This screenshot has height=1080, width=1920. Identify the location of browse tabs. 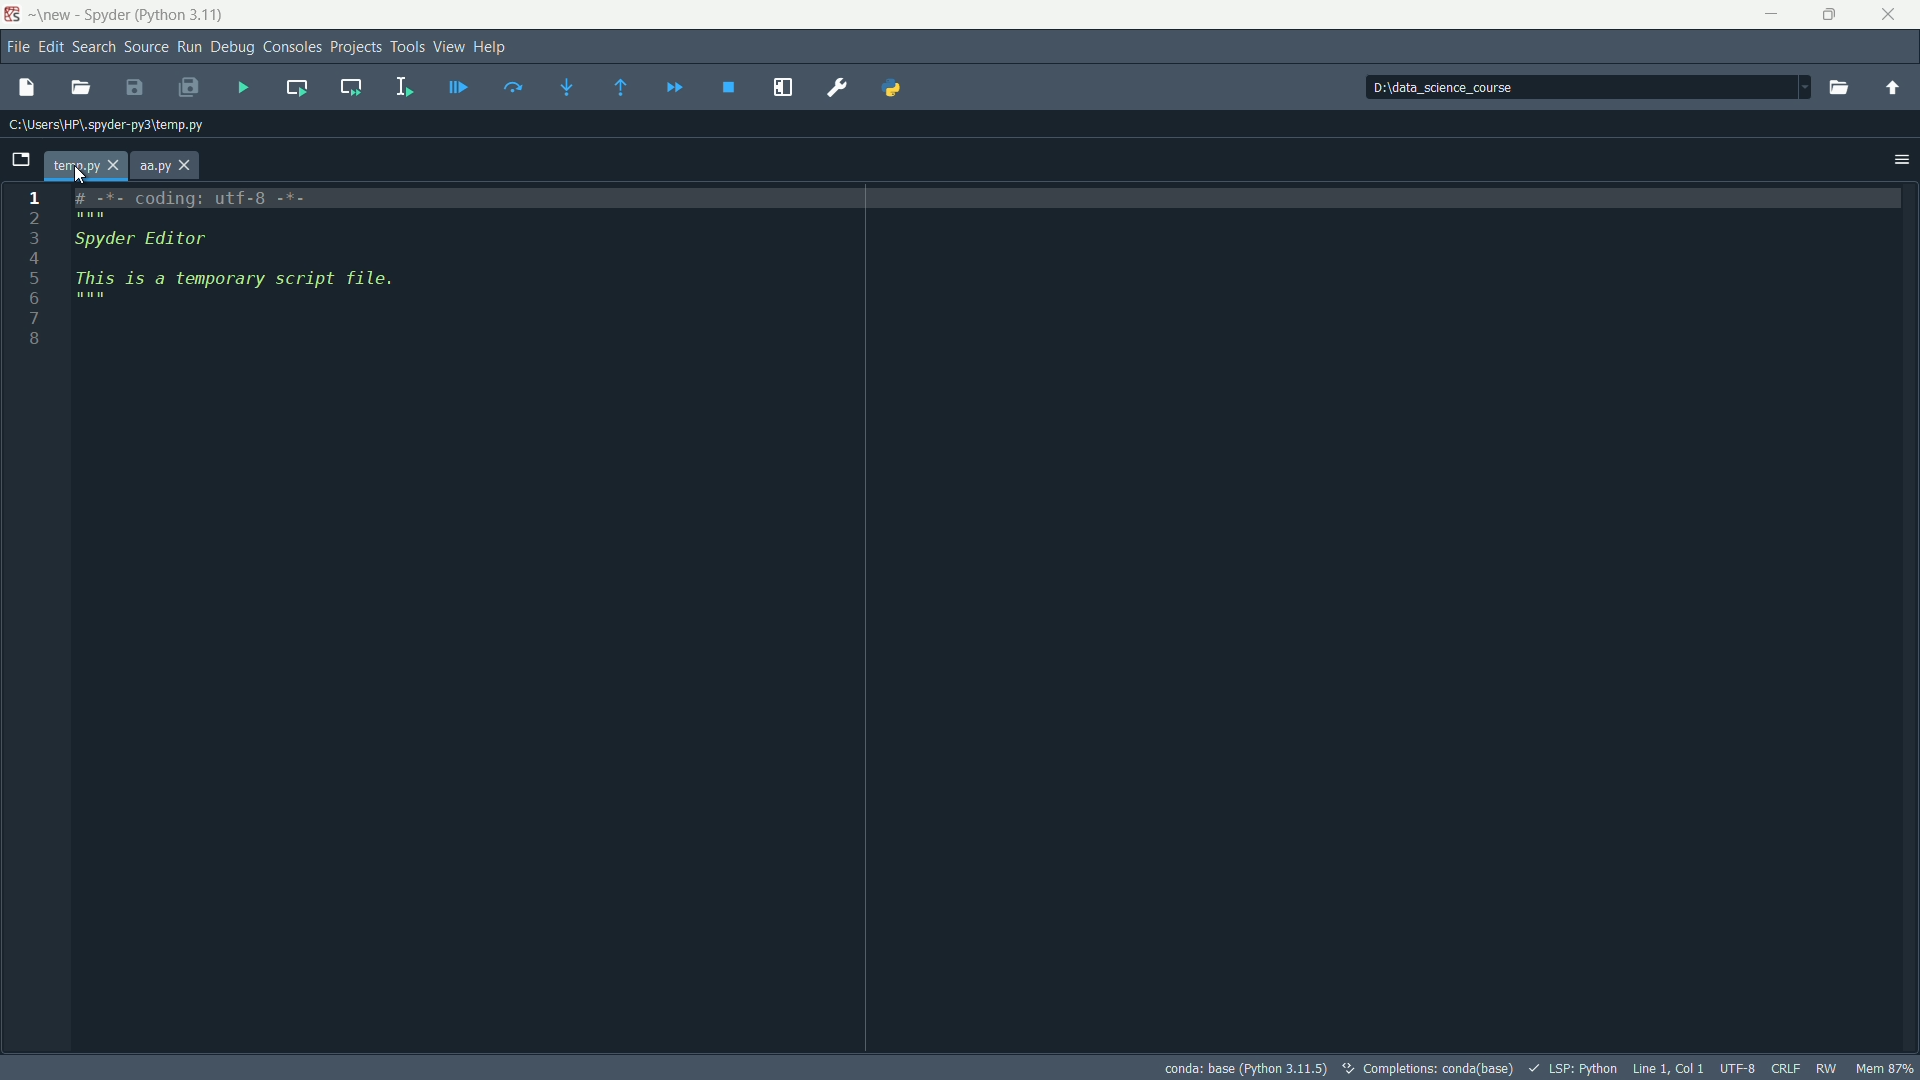
(20, 157).